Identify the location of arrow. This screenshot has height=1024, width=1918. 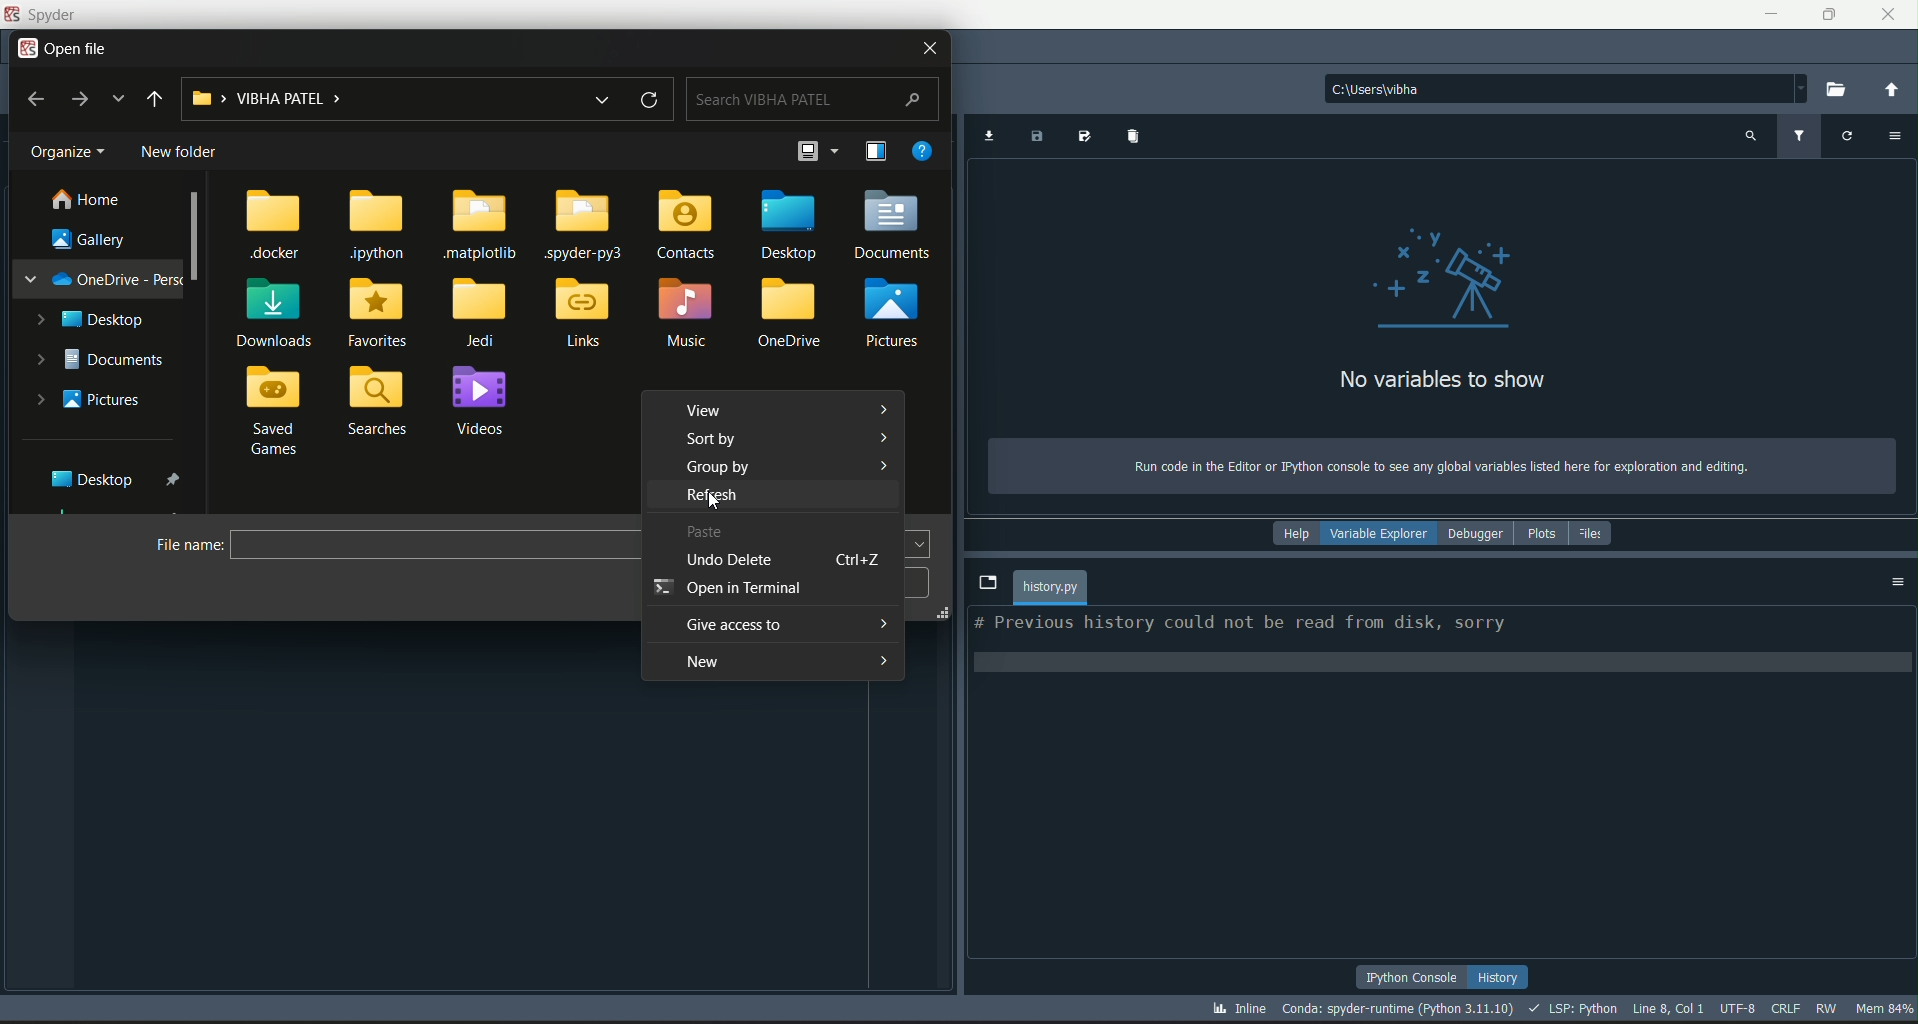
(882, 622).